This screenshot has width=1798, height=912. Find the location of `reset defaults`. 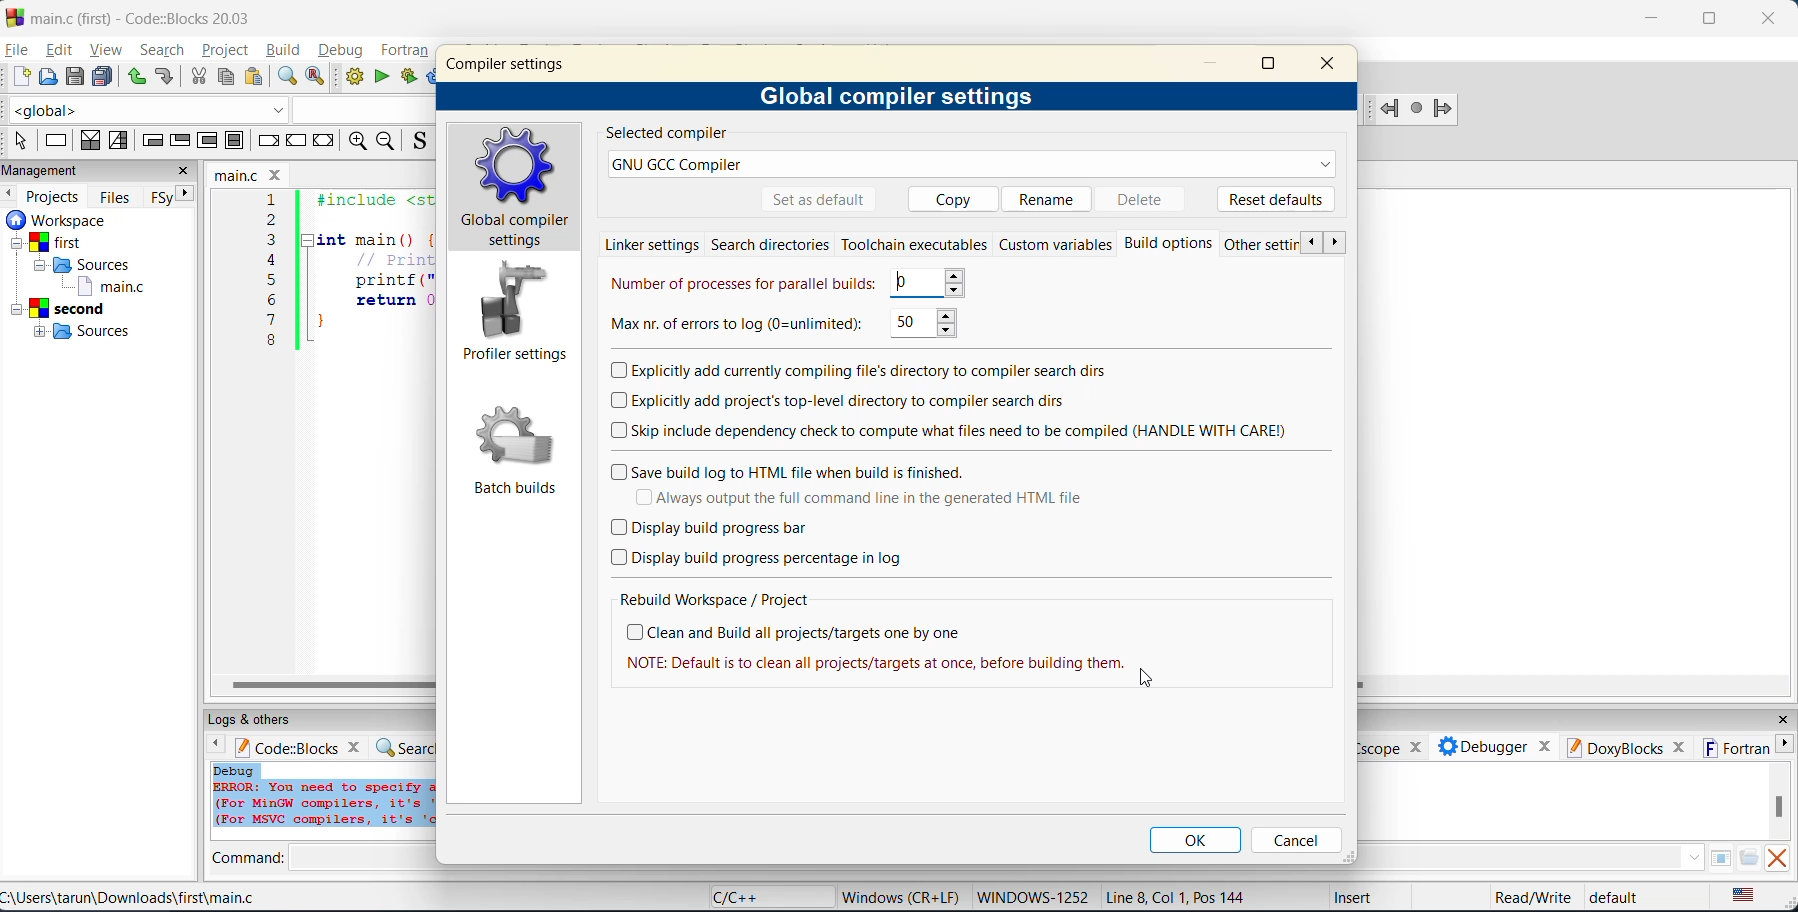

reset defaults is located at coordinates (1276, 198).